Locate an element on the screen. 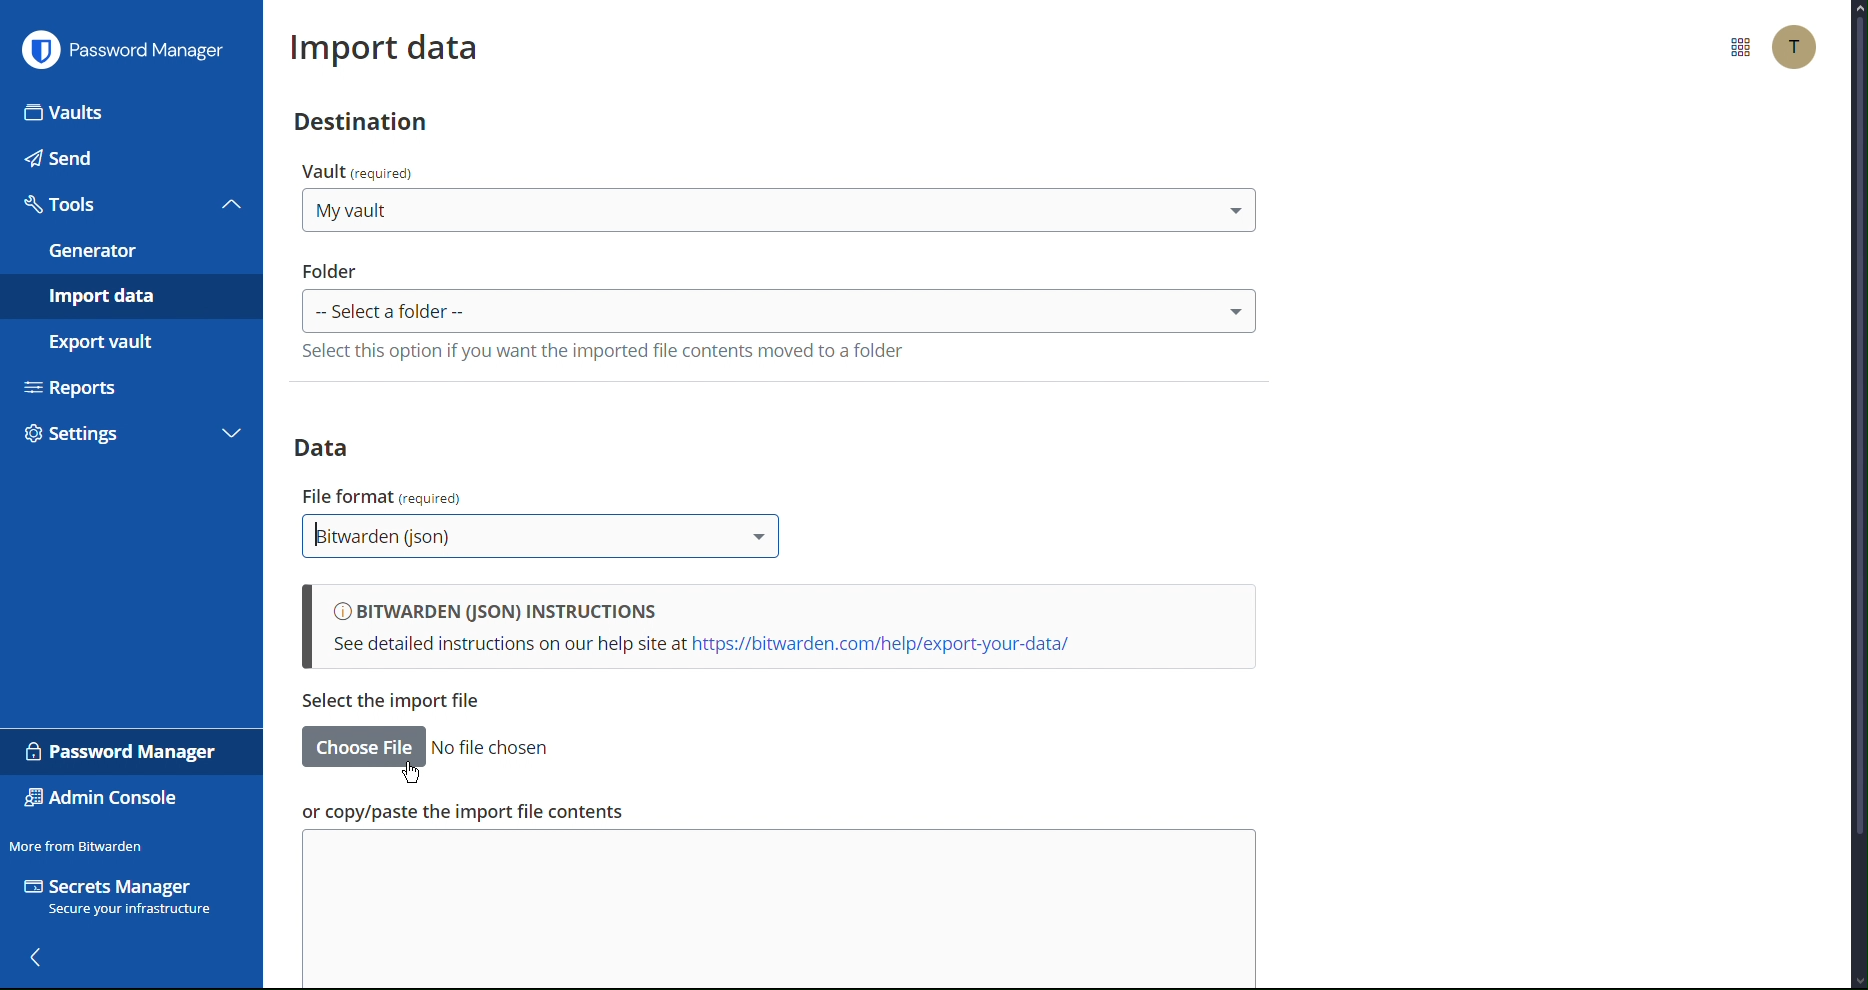 This screenshot has width=1868, height=990. back is located at coordinates (35, 960).